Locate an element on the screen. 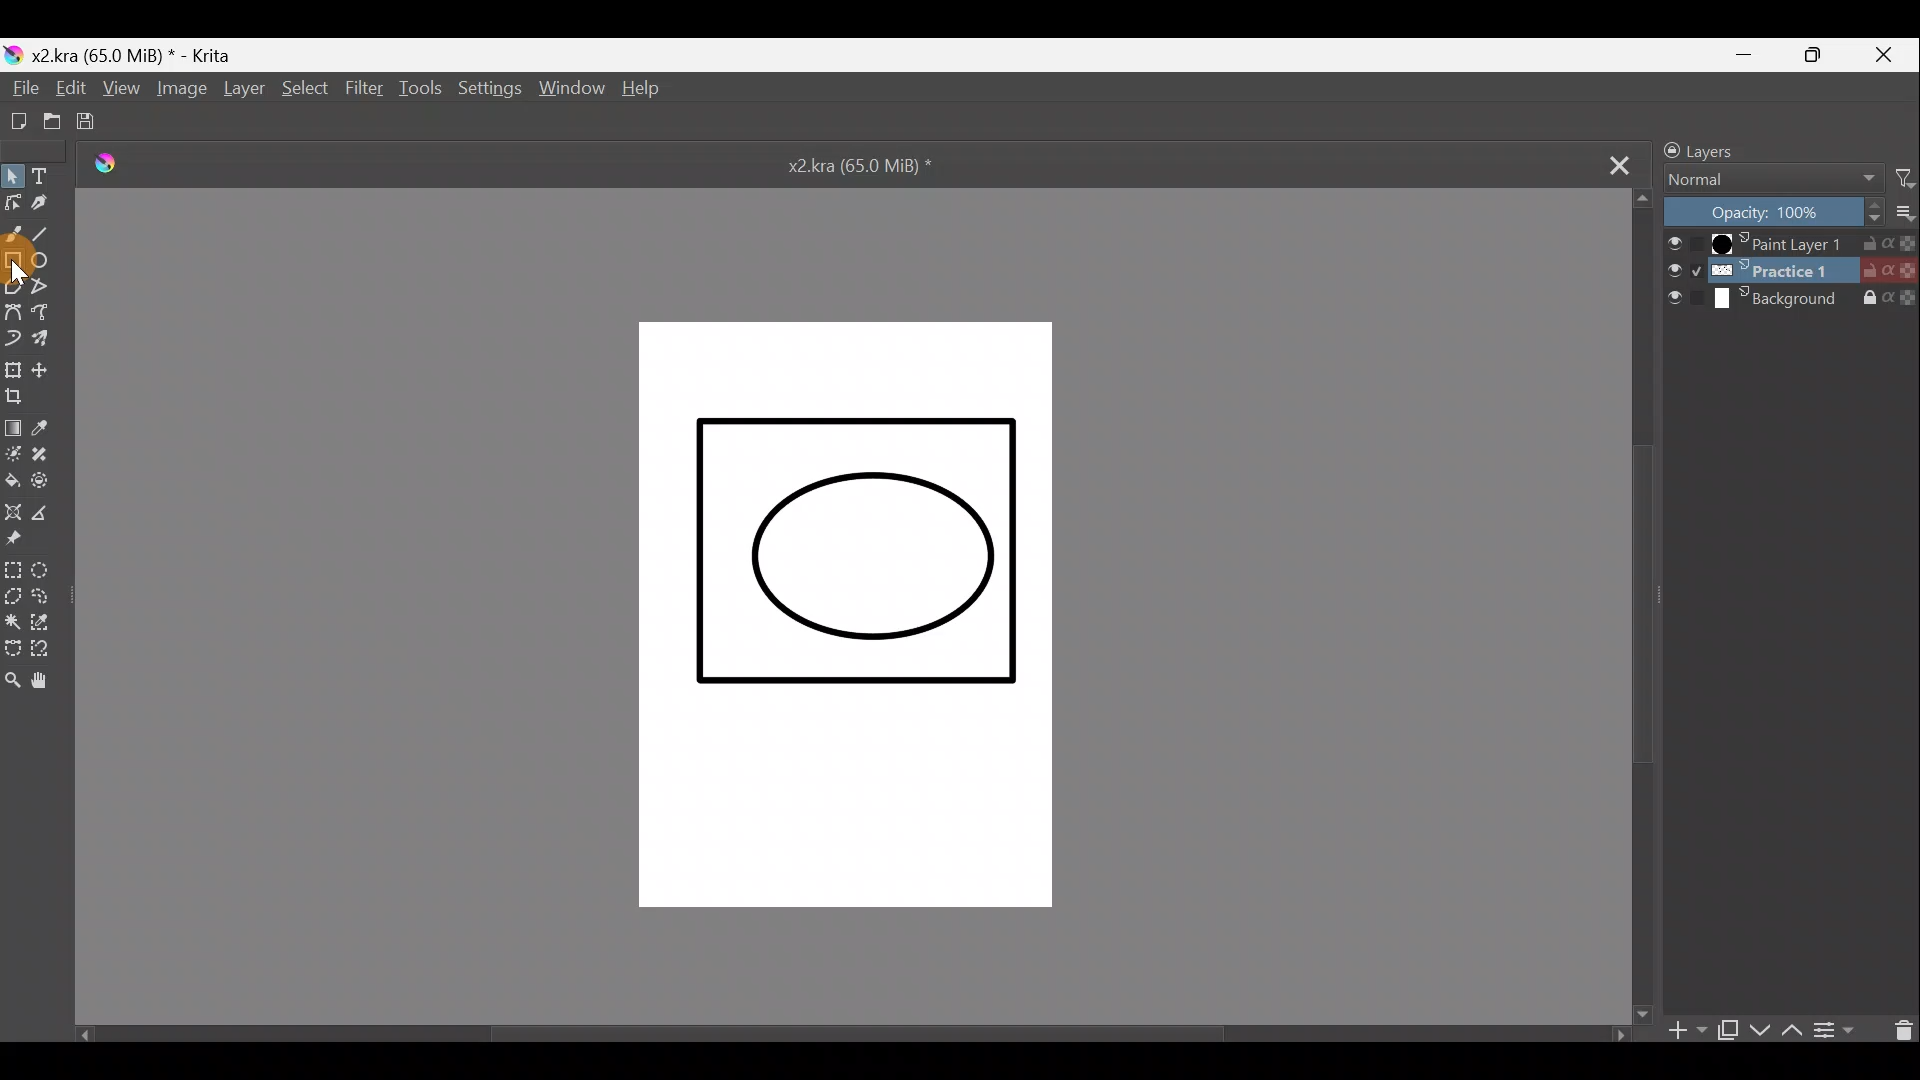  Lock/unlock docker is located at coordinates (1663, 147).